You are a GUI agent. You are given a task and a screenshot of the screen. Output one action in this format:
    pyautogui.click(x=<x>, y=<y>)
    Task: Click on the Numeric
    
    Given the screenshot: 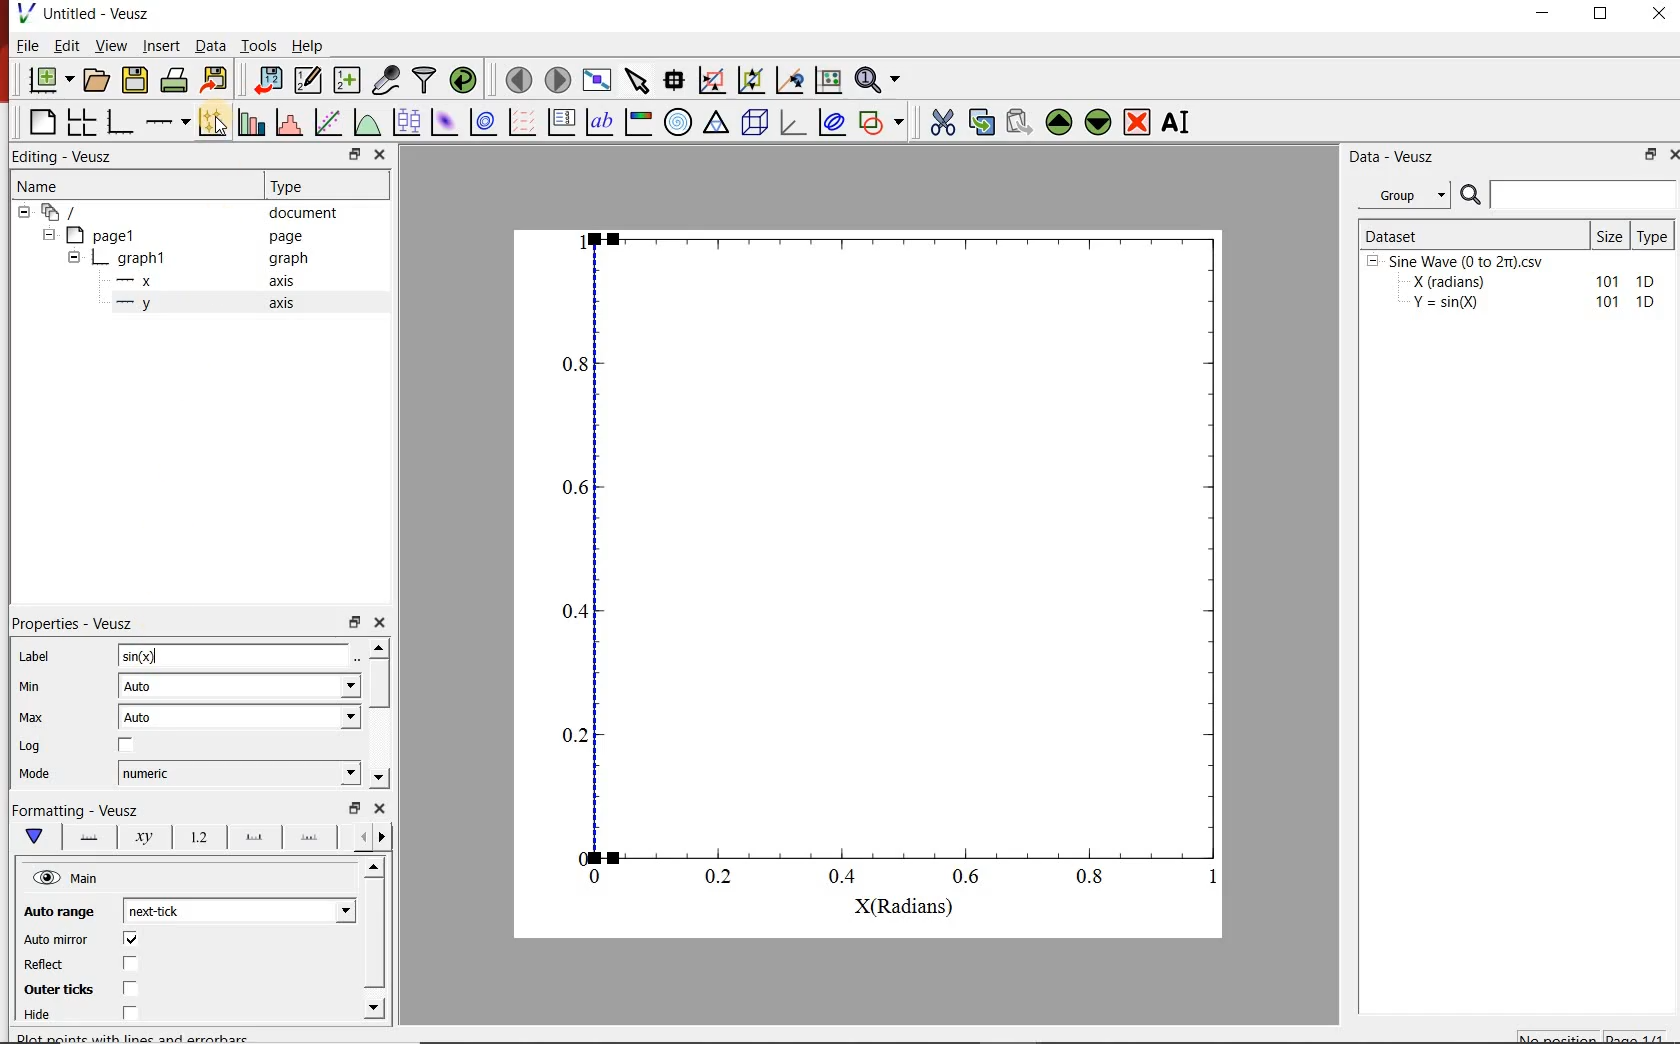 What is the action you would take?
    pyautogui.click(x=239, y=774)
    